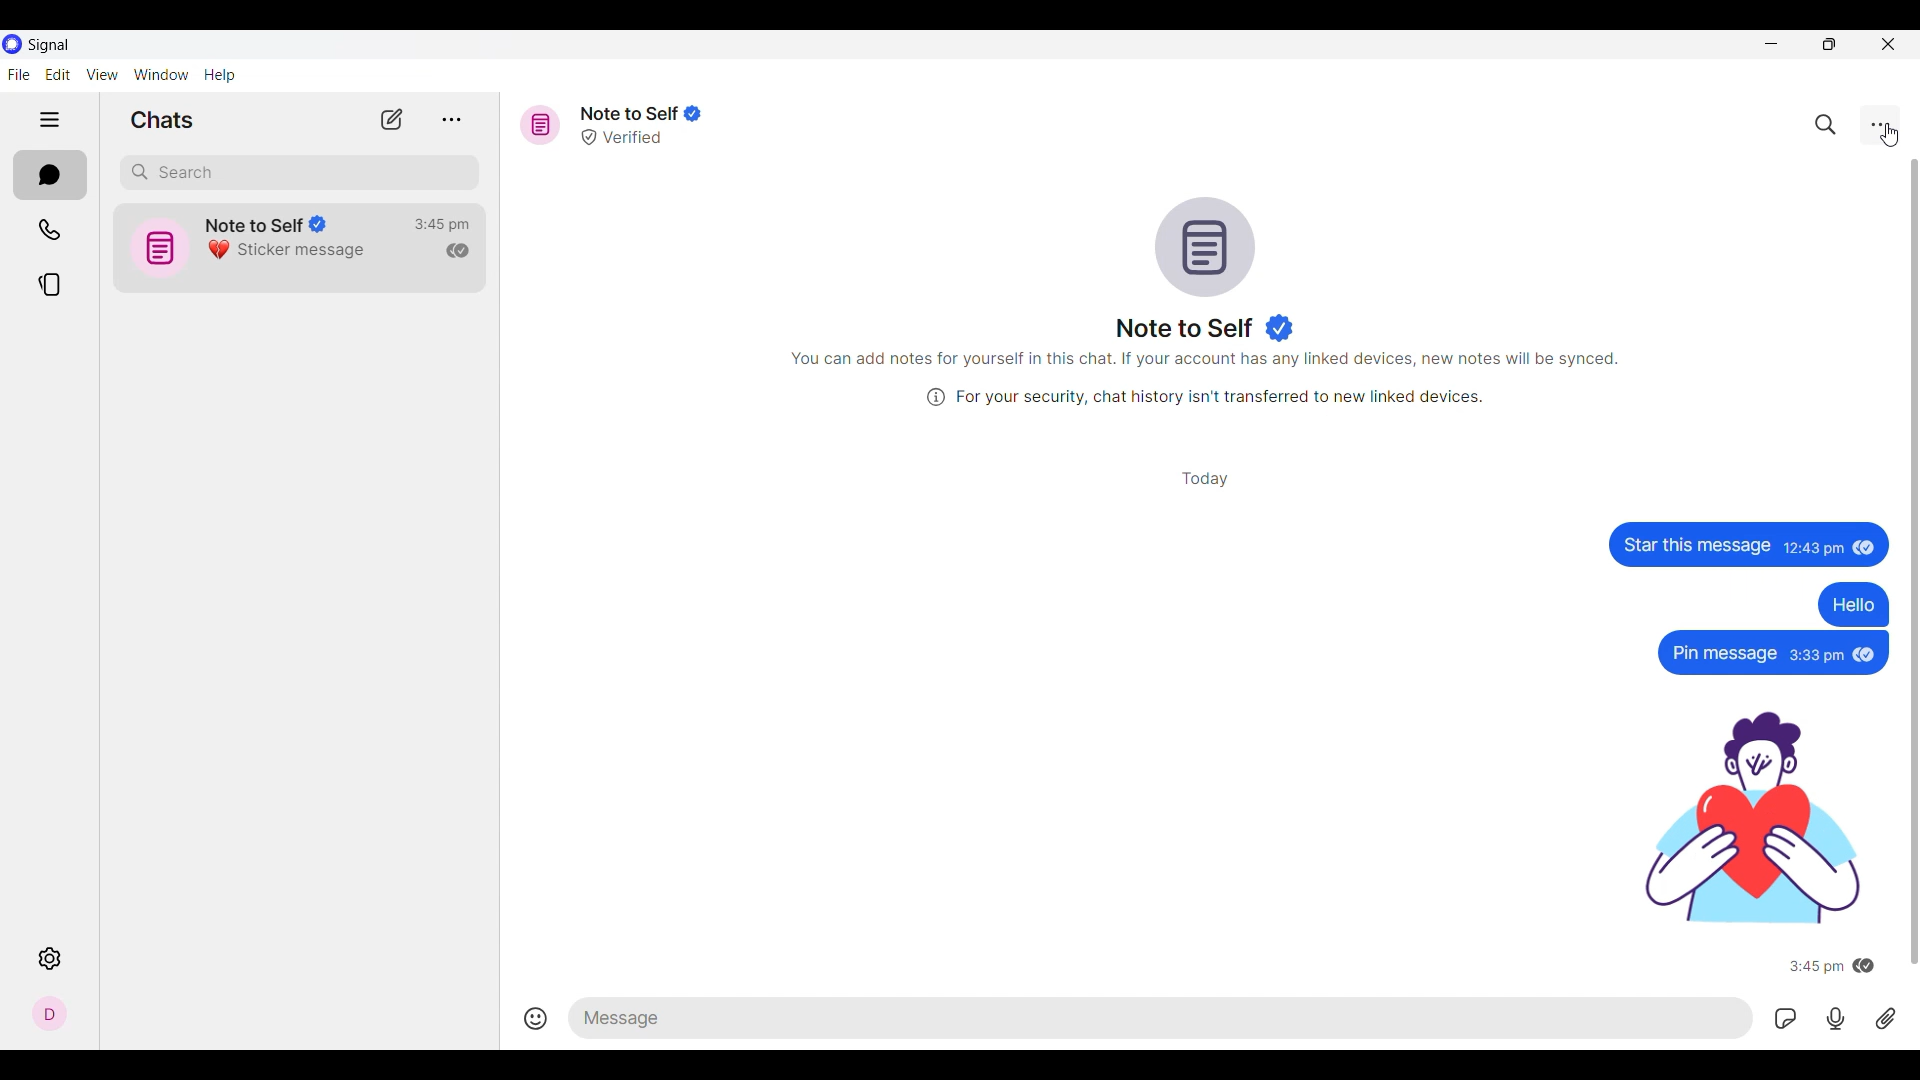 The width and height of the screenshot is (1920, 1080). What do you see at coordinates (1814, 967) in the screenshot?
I see `3:45 pm` at bounding box center [1814, 967].